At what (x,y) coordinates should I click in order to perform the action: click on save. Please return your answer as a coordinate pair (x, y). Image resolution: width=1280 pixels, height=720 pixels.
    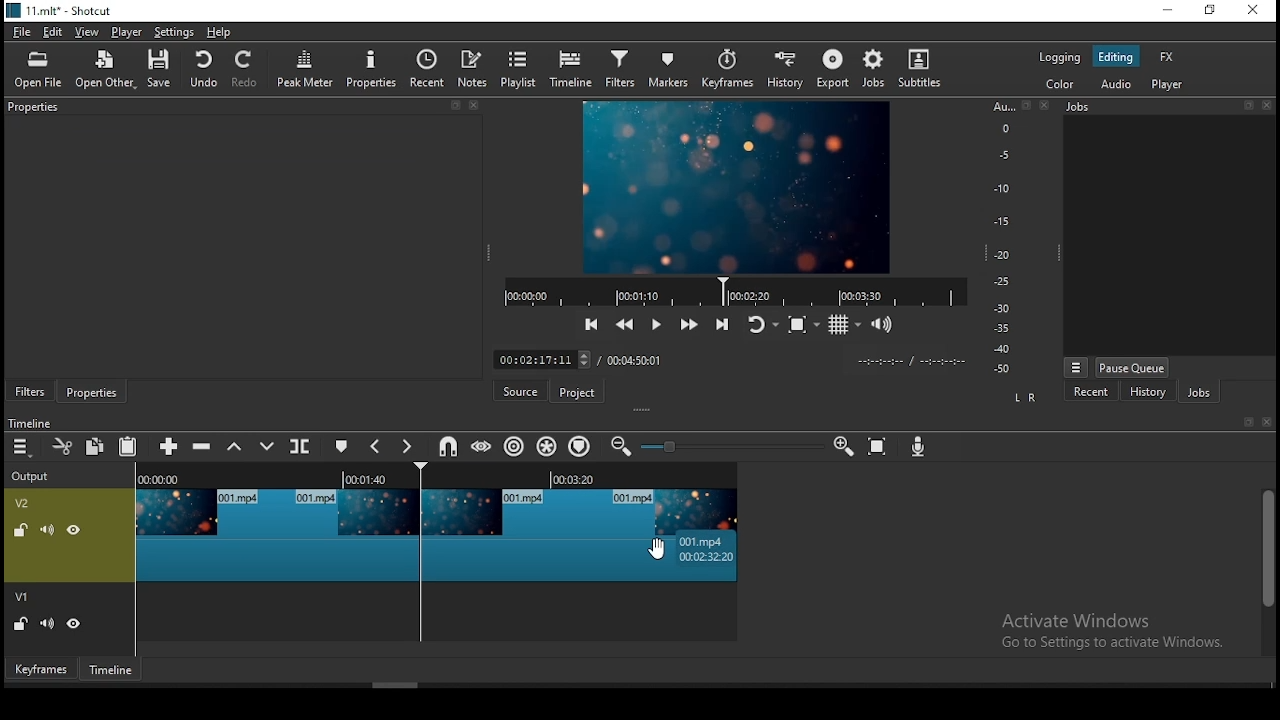
    Looking at the image, I should click on (159, 68).